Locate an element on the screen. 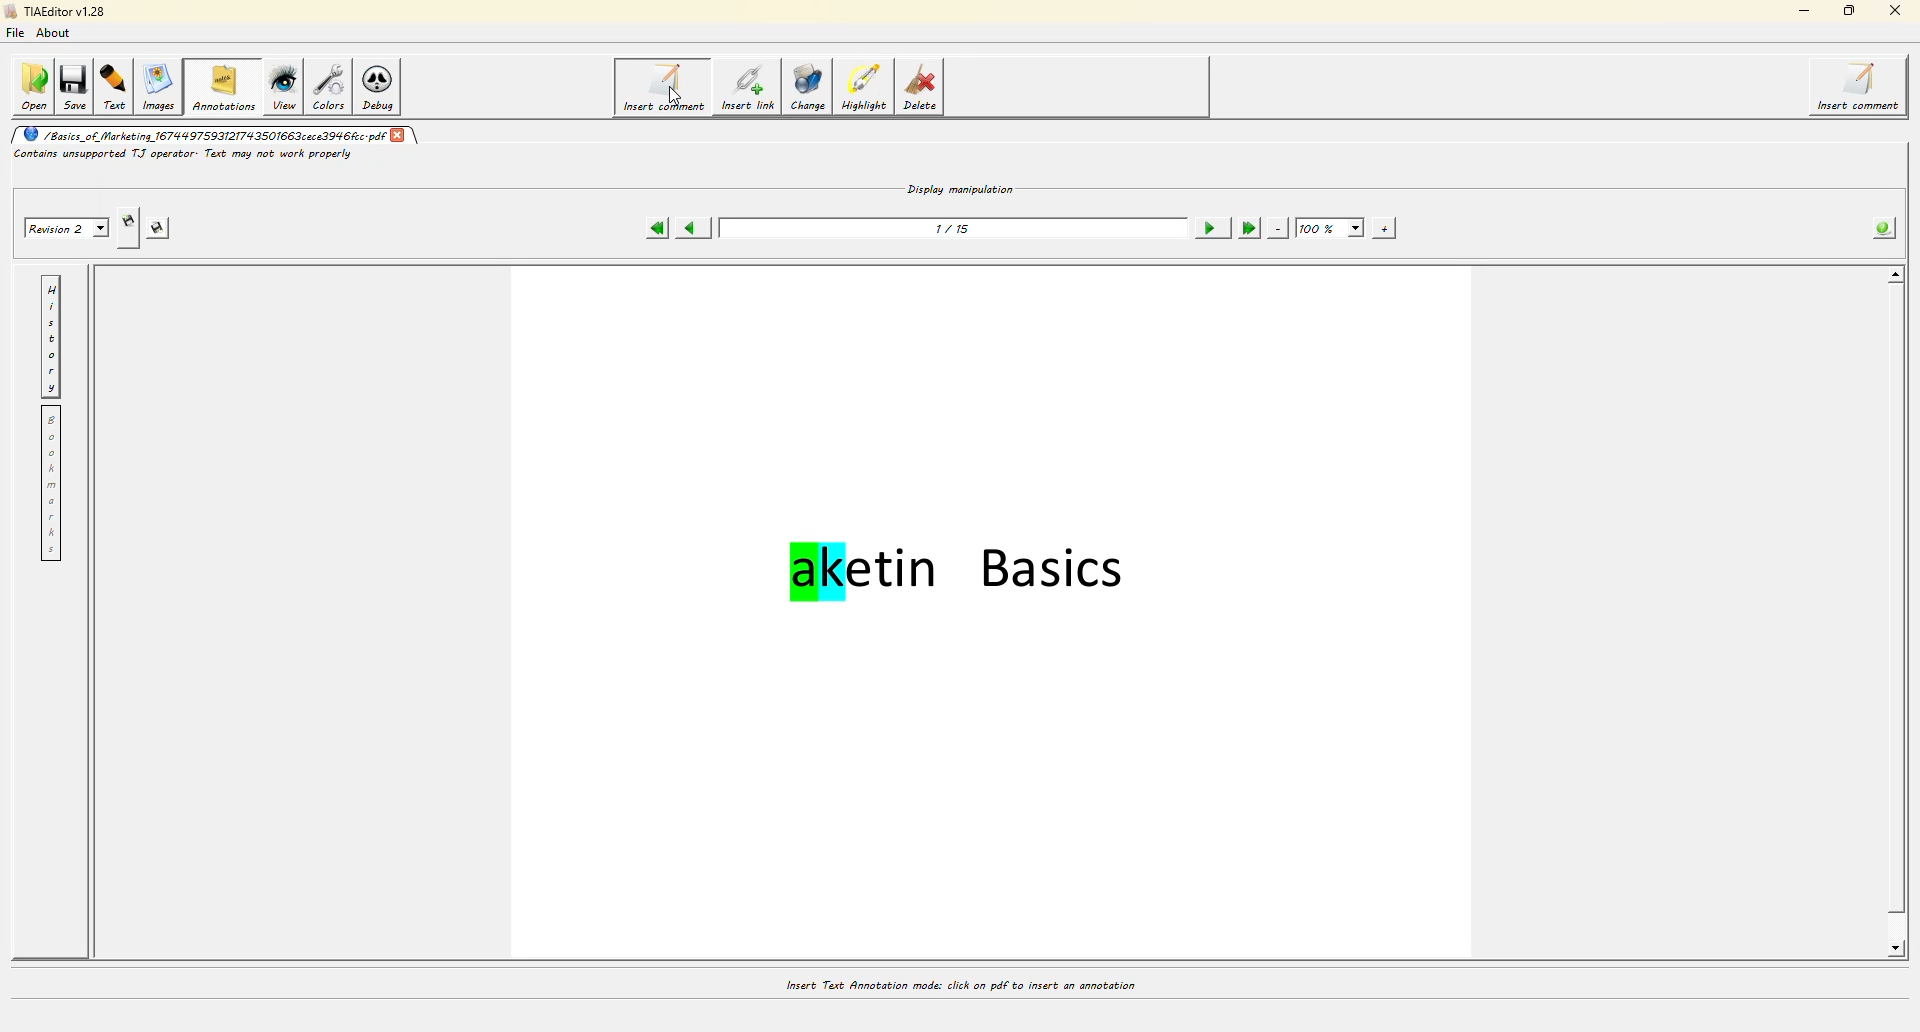 This screenshot has width=1920, height=1032. first page is located at coordinates (656, 228).